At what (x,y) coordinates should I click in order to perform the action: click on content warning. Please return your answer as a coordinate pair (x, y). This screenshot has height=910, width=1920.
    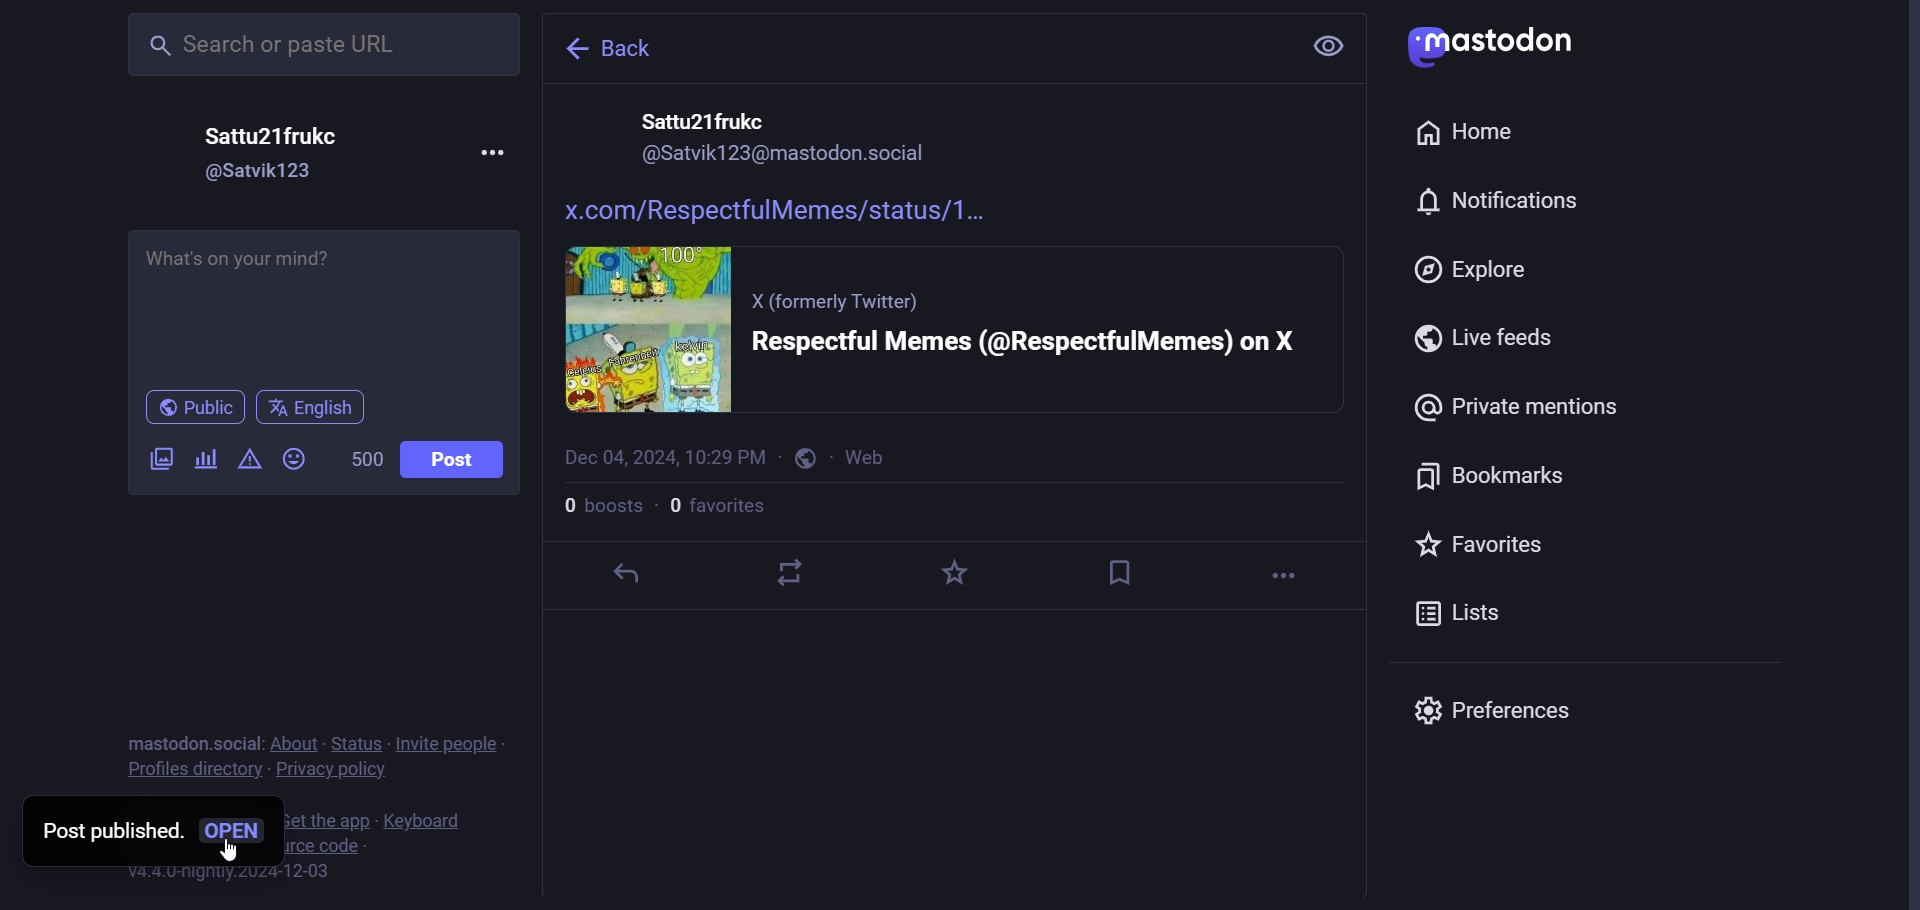
    Looking at the image, I should click on (246, 463).